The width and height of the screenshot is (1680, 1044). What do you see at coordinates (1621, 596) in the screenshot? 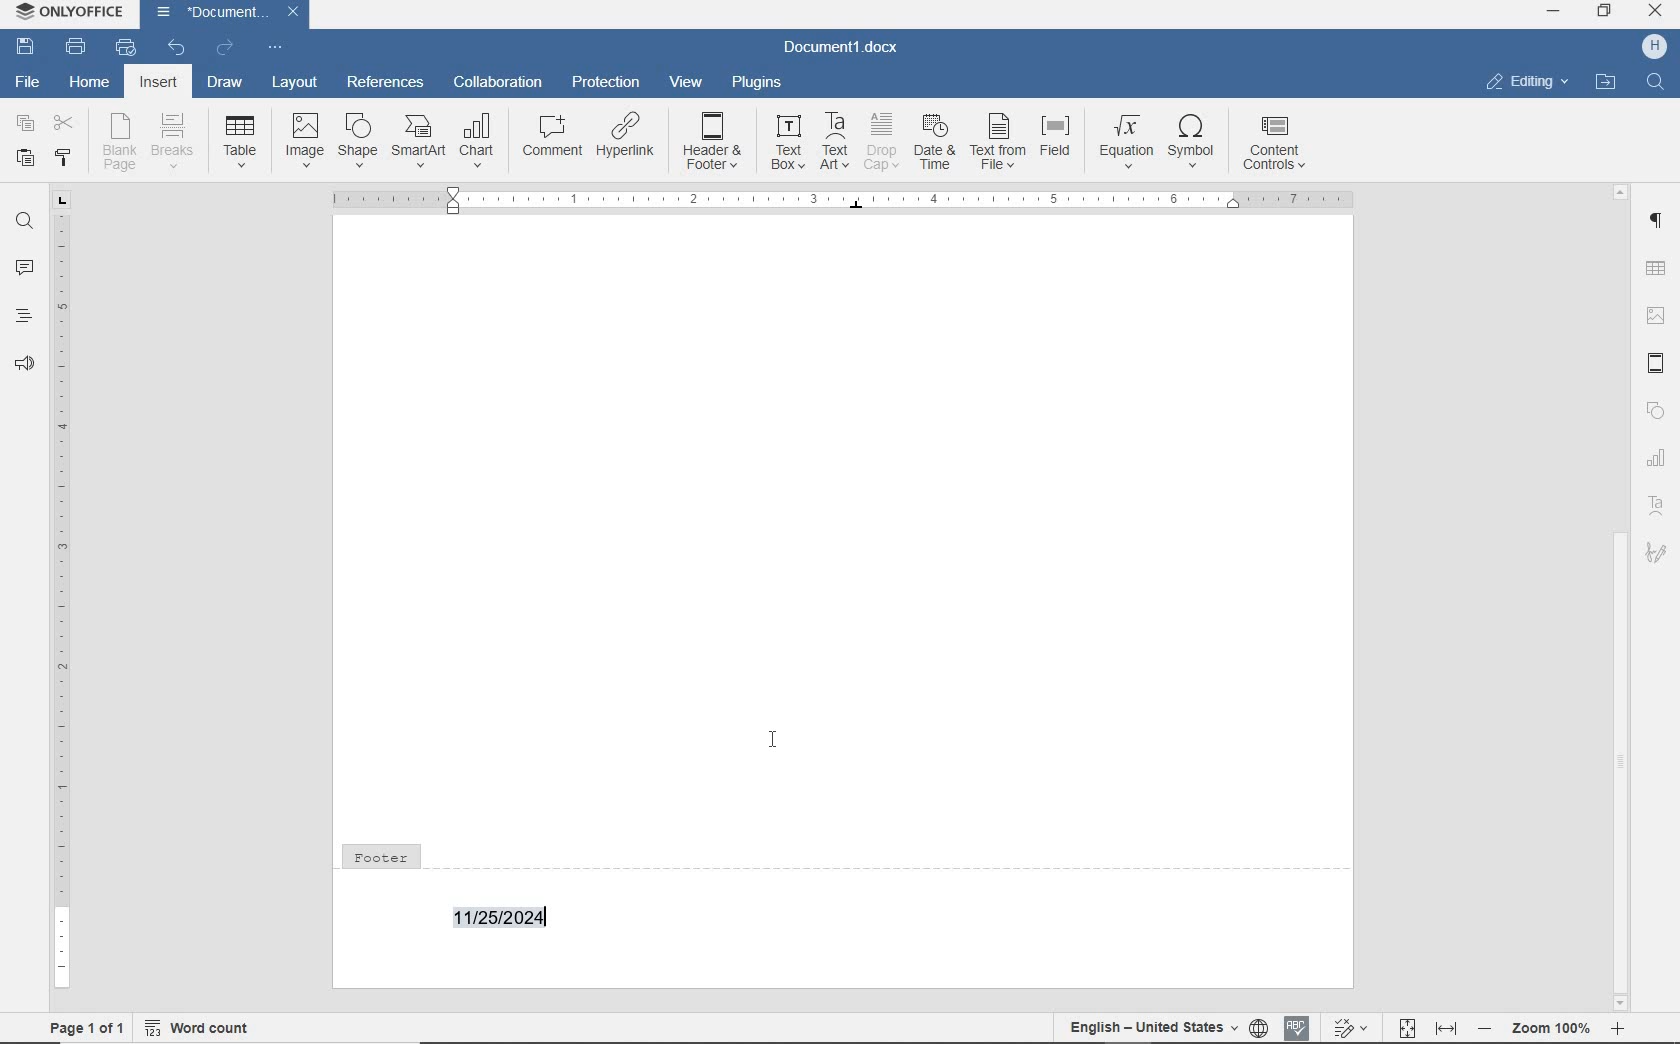
I see `scrollbar` at bounding box center [1621, 596].